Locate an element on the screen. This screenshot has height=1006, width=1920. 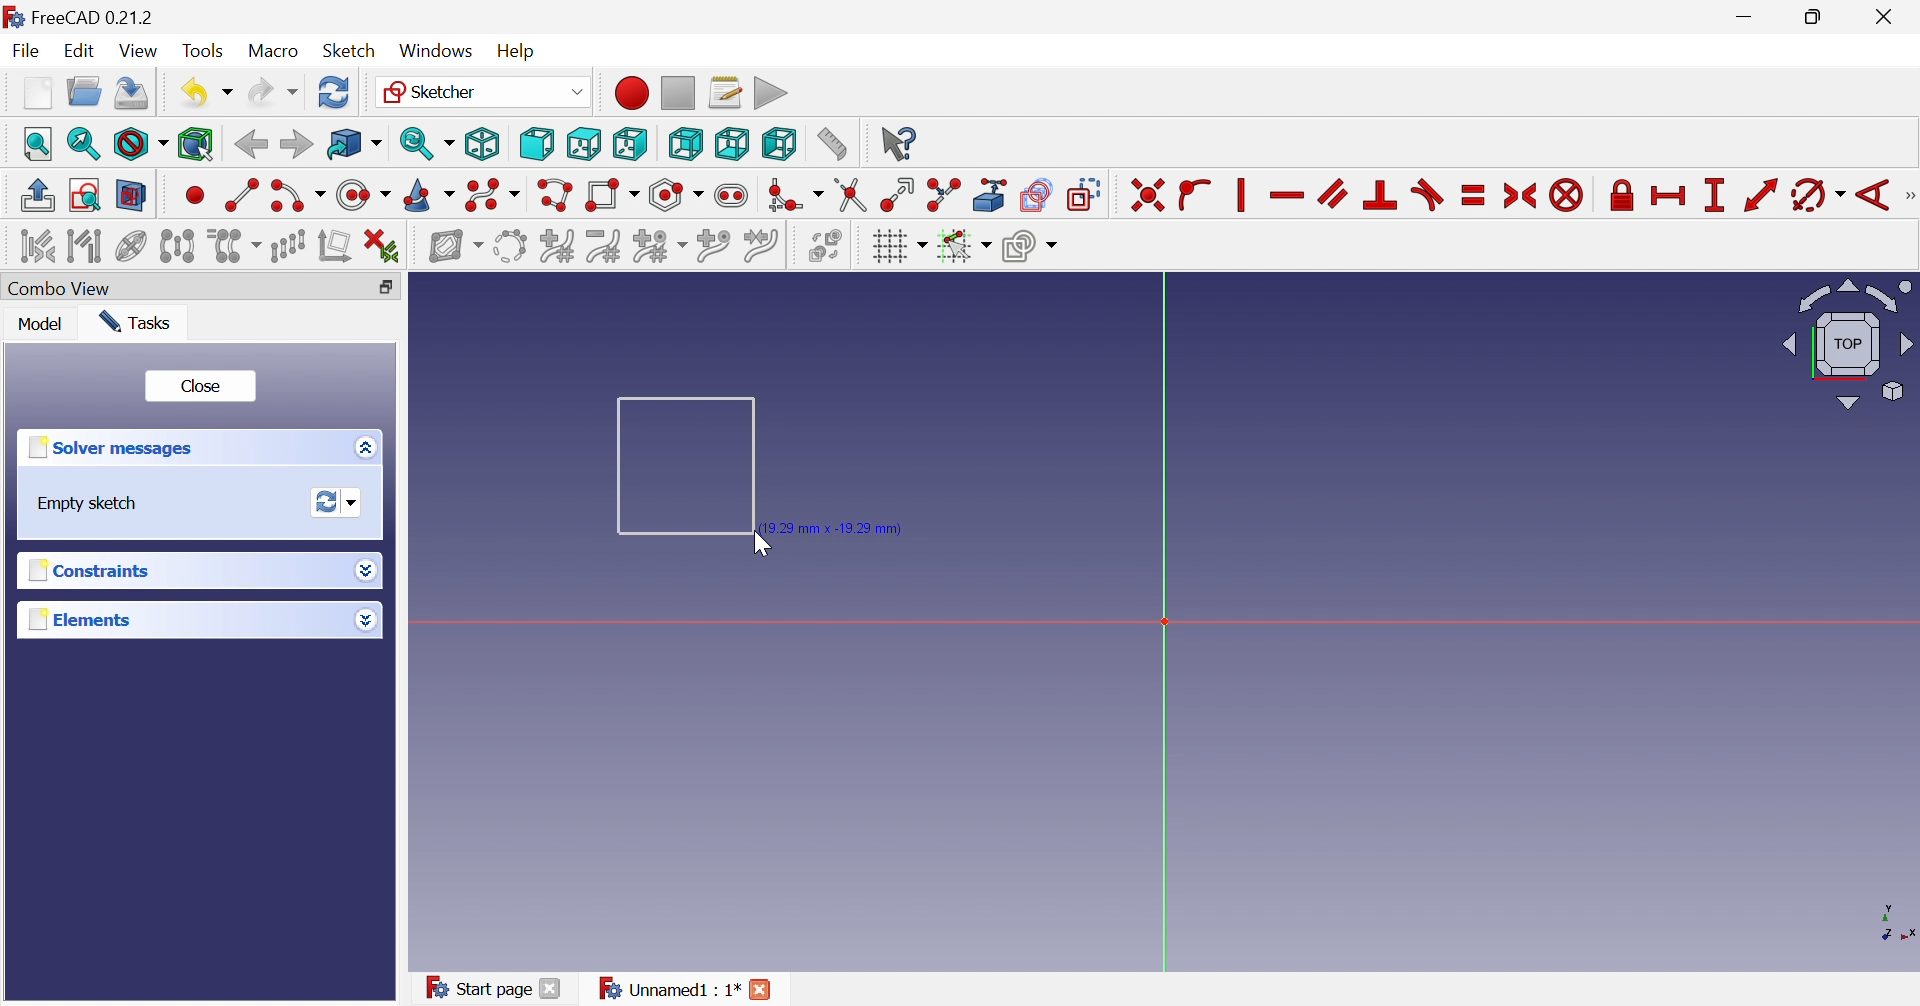
Sync view is located at coordinates (427, 143).